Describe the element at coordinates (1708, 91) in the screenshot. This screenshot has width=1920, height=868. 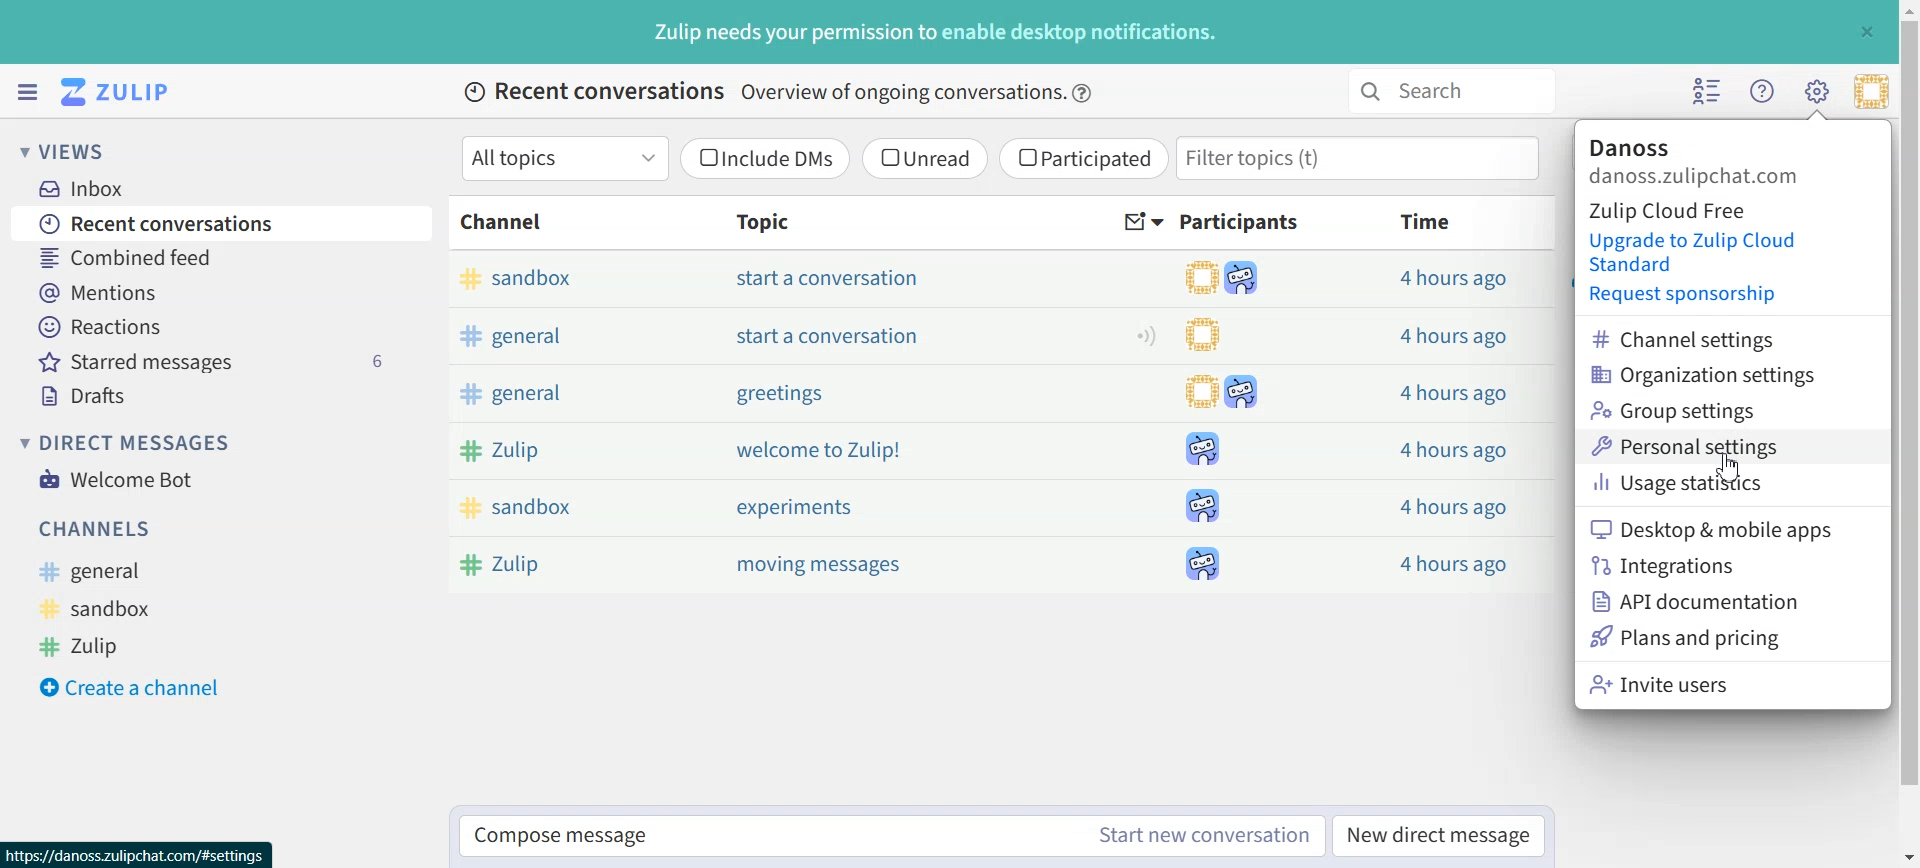
I see `Hide user list` at that location.